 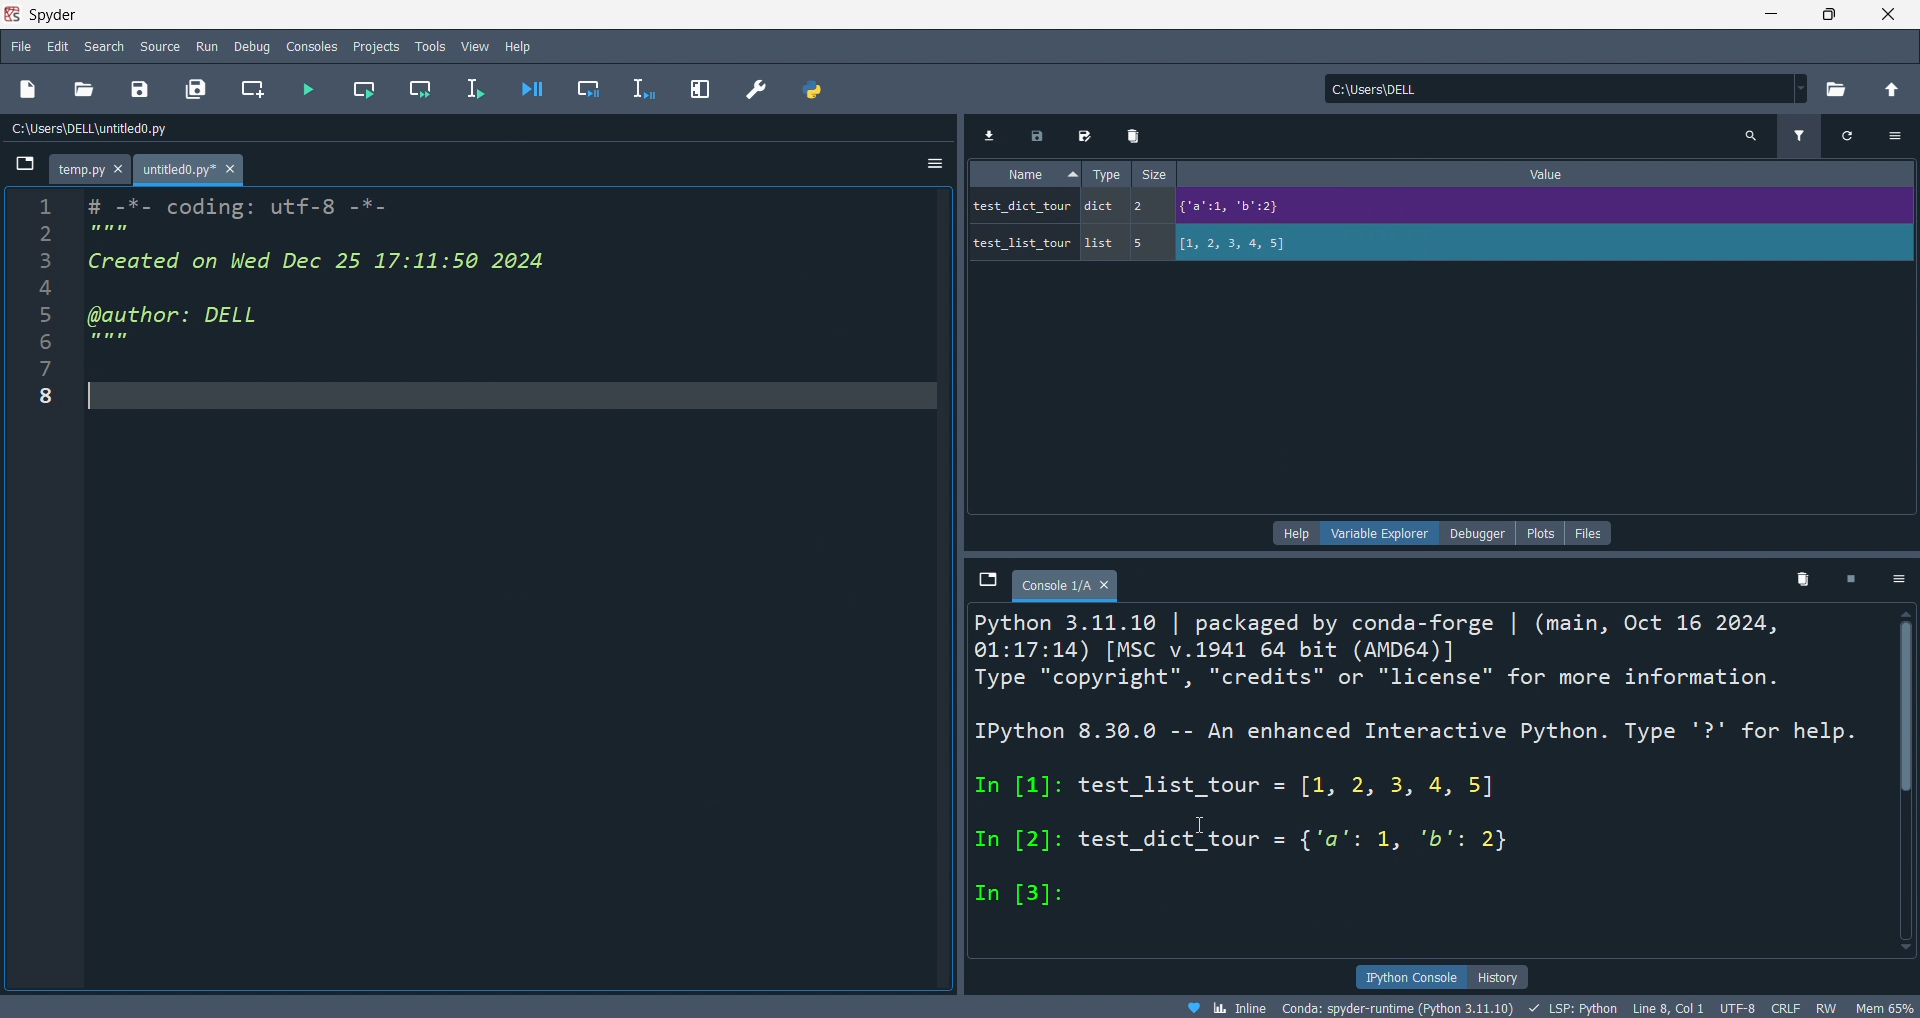 What do you see at coordinates (1136, 137) in the screenshot?
I see `delete variables` at bounding box center [1136, 137].